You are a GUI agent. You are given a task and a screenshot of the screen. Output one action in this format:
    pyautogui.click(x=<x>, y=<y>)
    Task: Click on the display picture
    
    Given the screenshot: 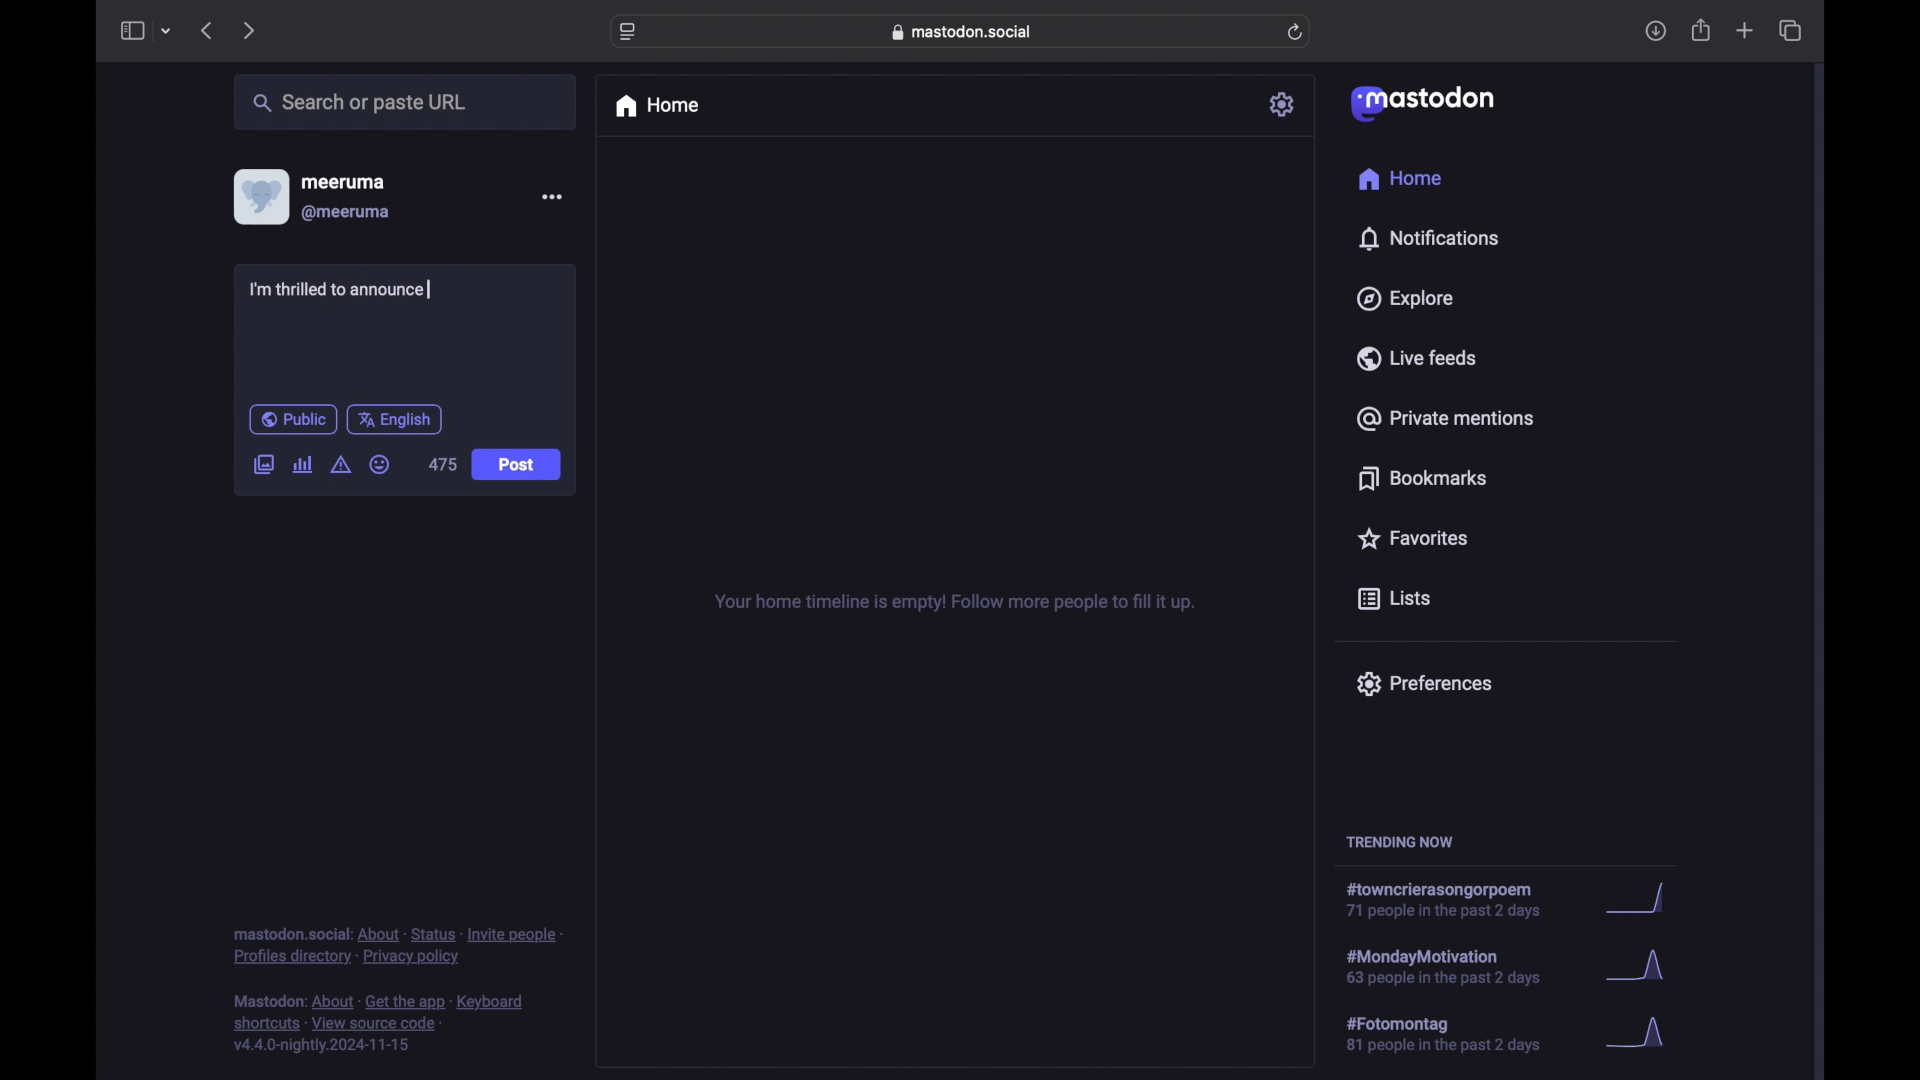 What is the action you would take?
    pyautogui.click(x=259, y=197)
    